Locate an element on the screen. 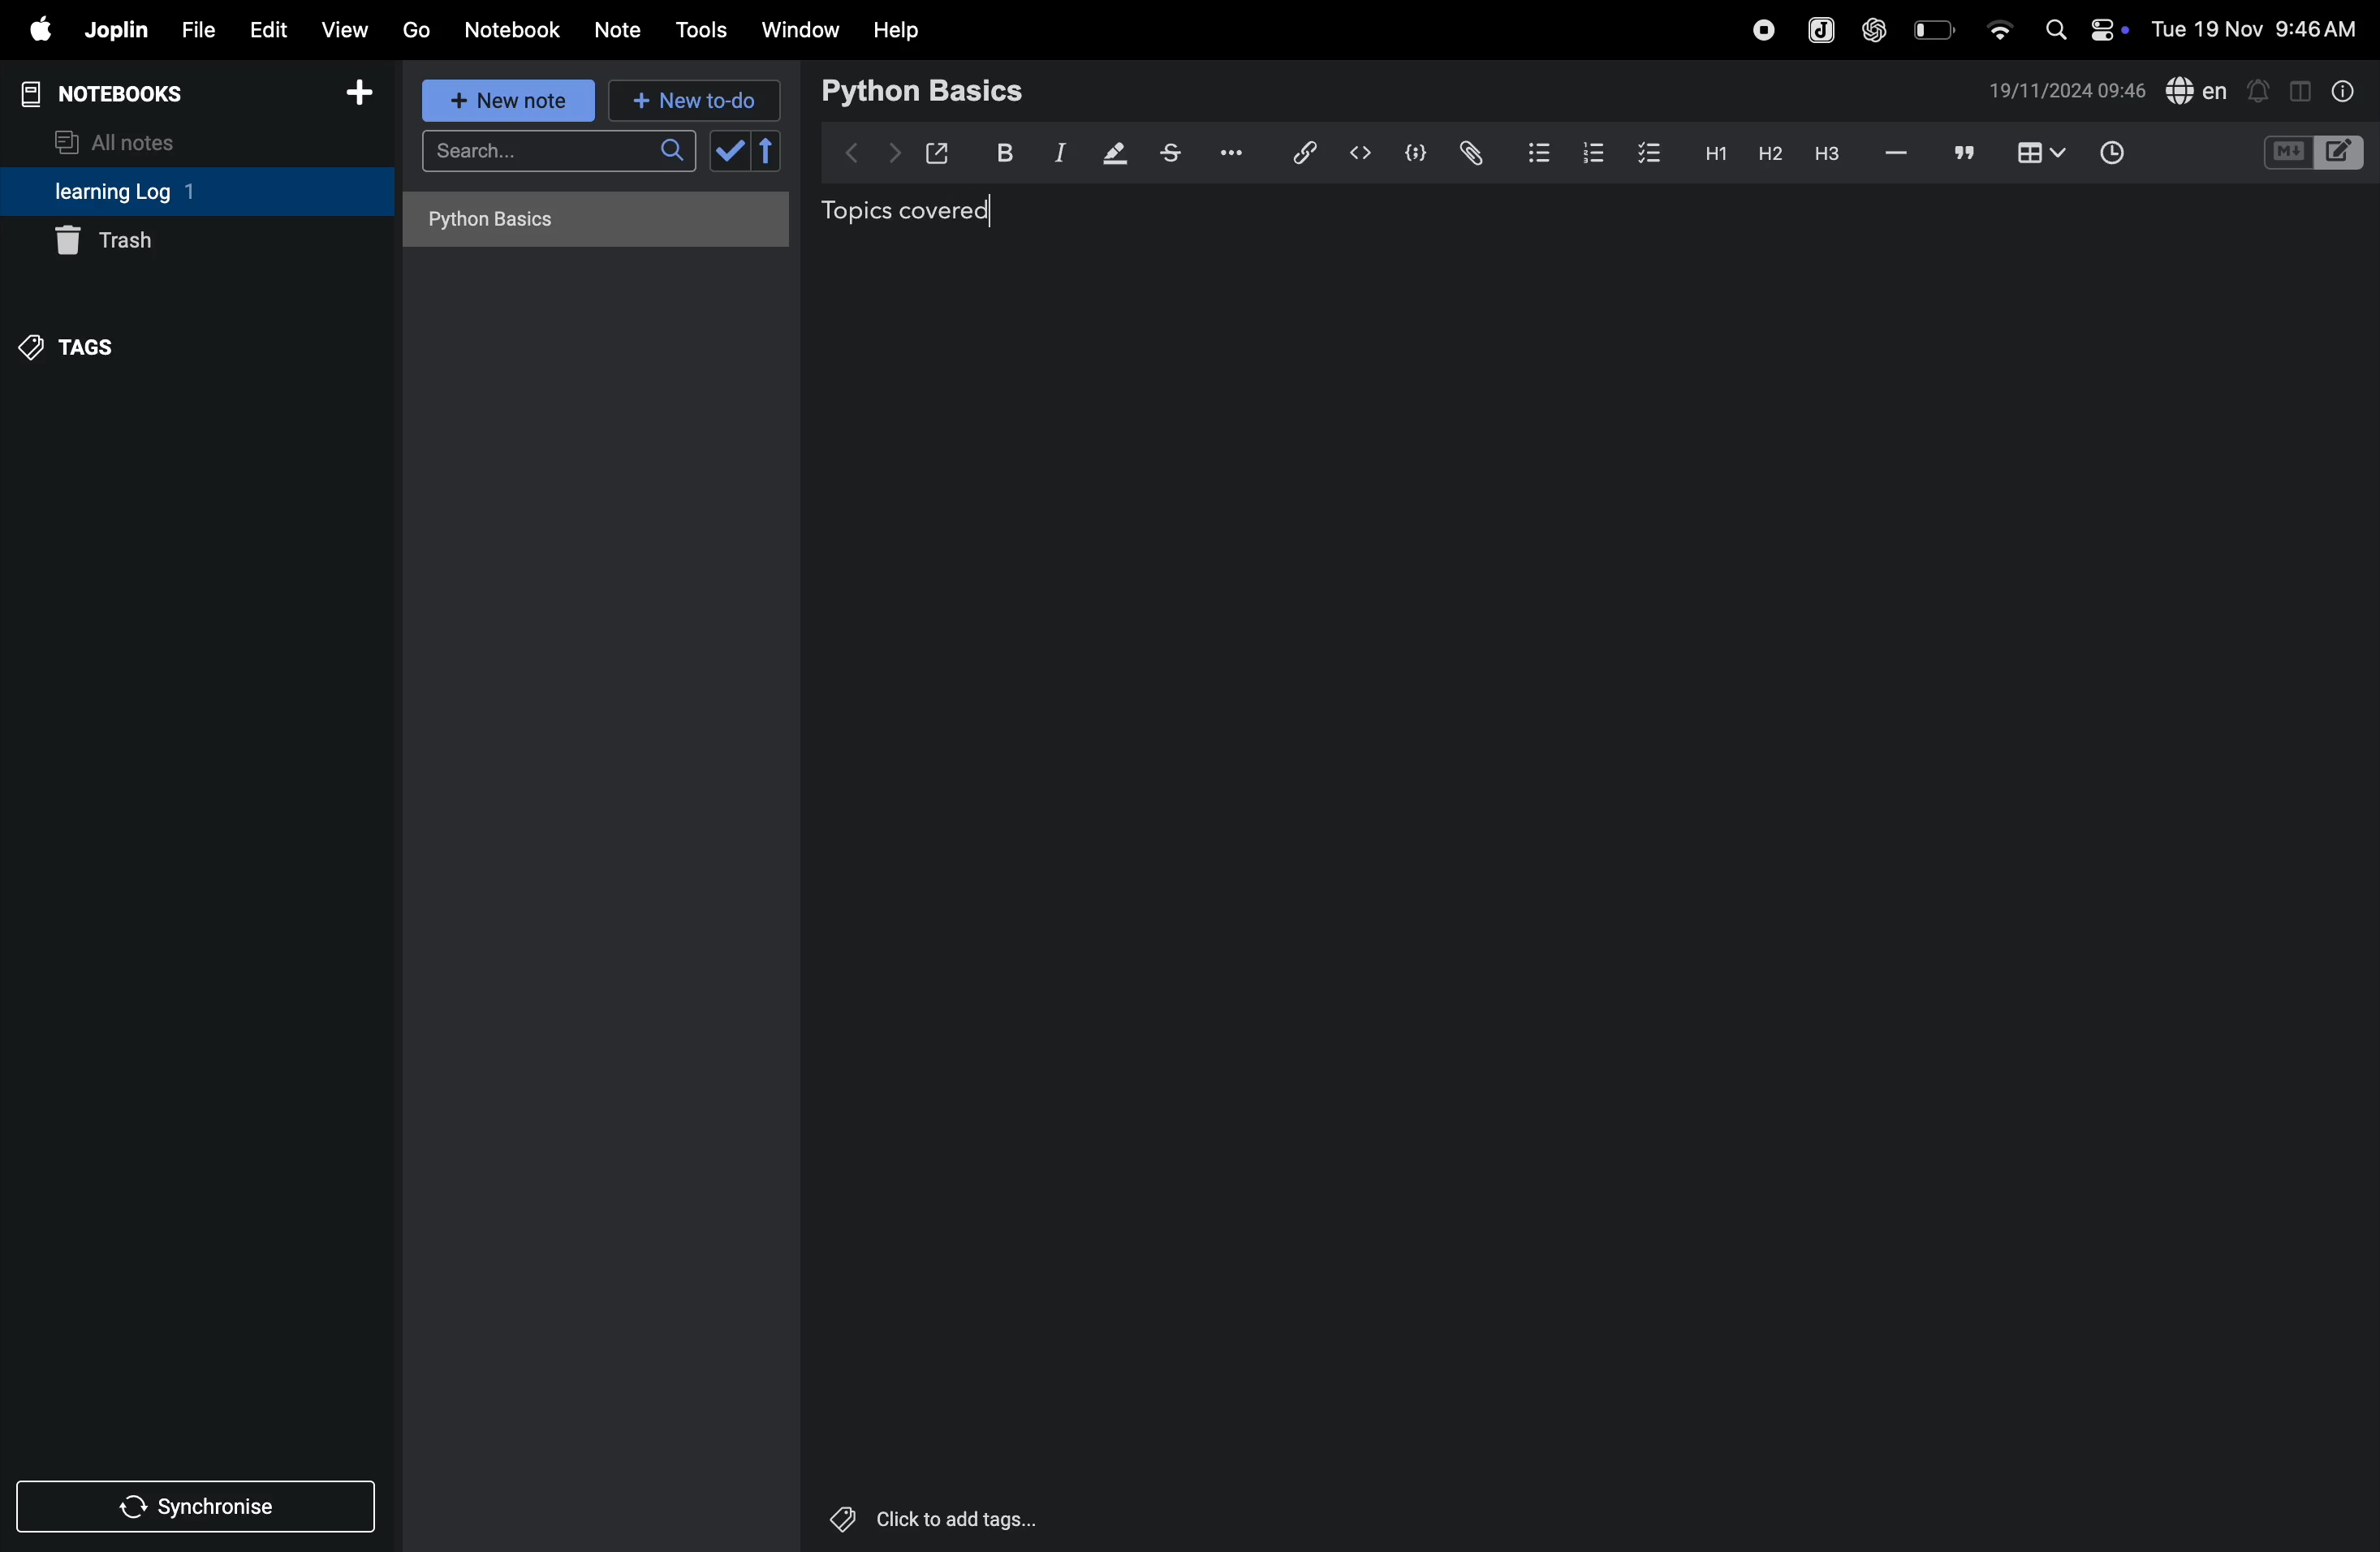 This screenshot has width=2380, height=1552. trash is located at coordinates (196, 239).